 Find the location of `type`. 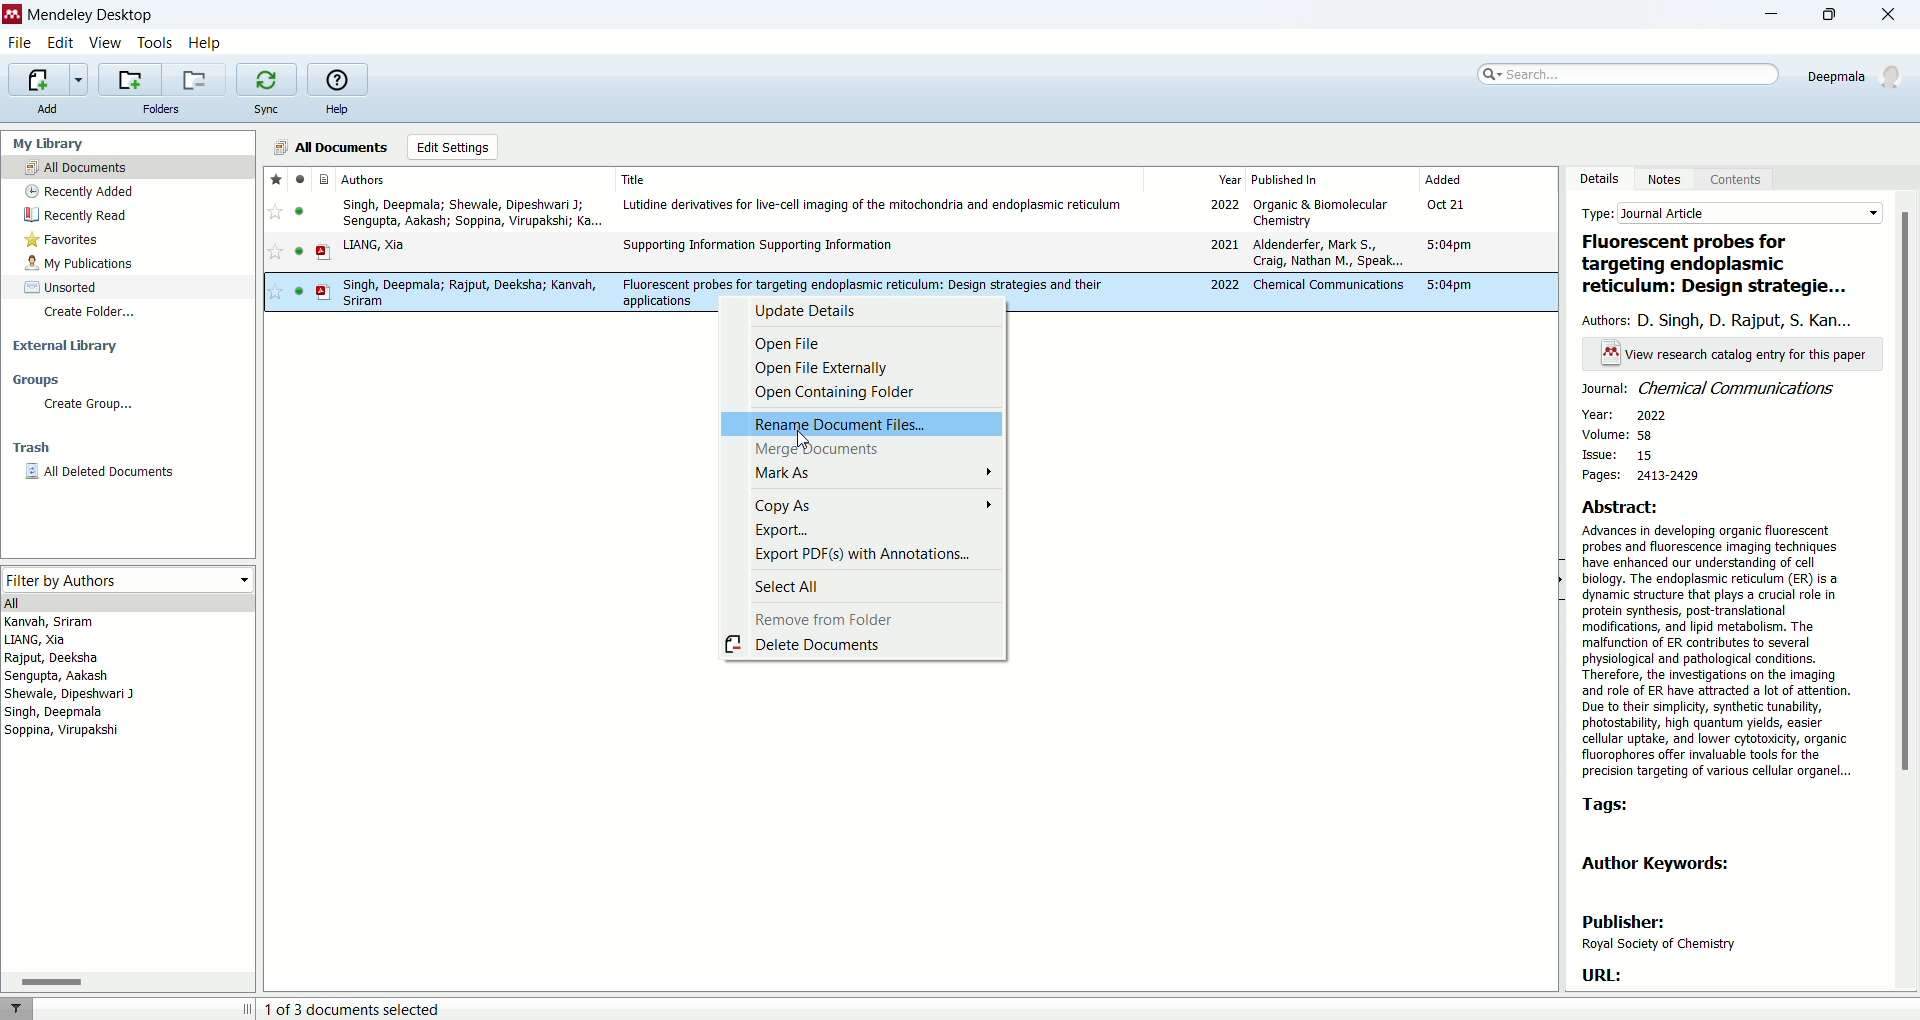

type is located at coordinates (1733, 214).